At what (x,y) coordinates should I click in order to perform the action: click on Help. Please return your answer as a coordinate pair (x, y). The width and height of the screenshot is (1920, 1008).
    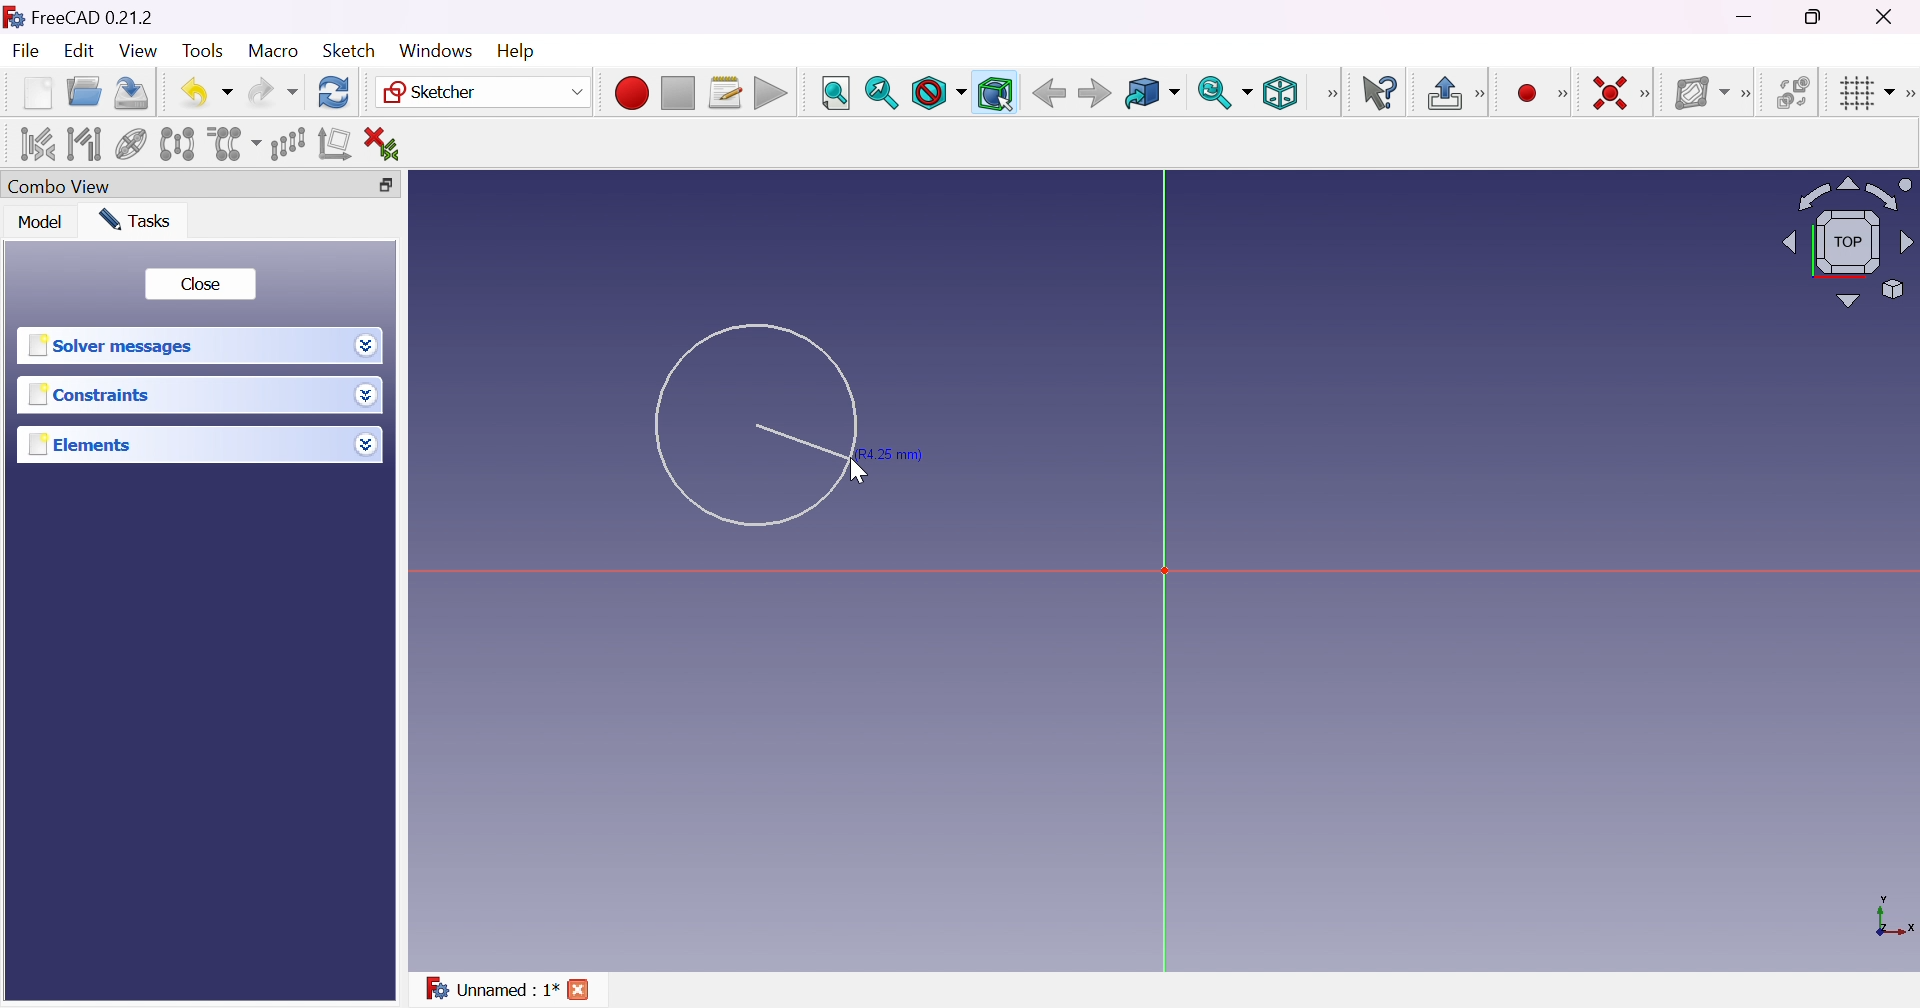
    Looking at the image, I should click on (513, 51).